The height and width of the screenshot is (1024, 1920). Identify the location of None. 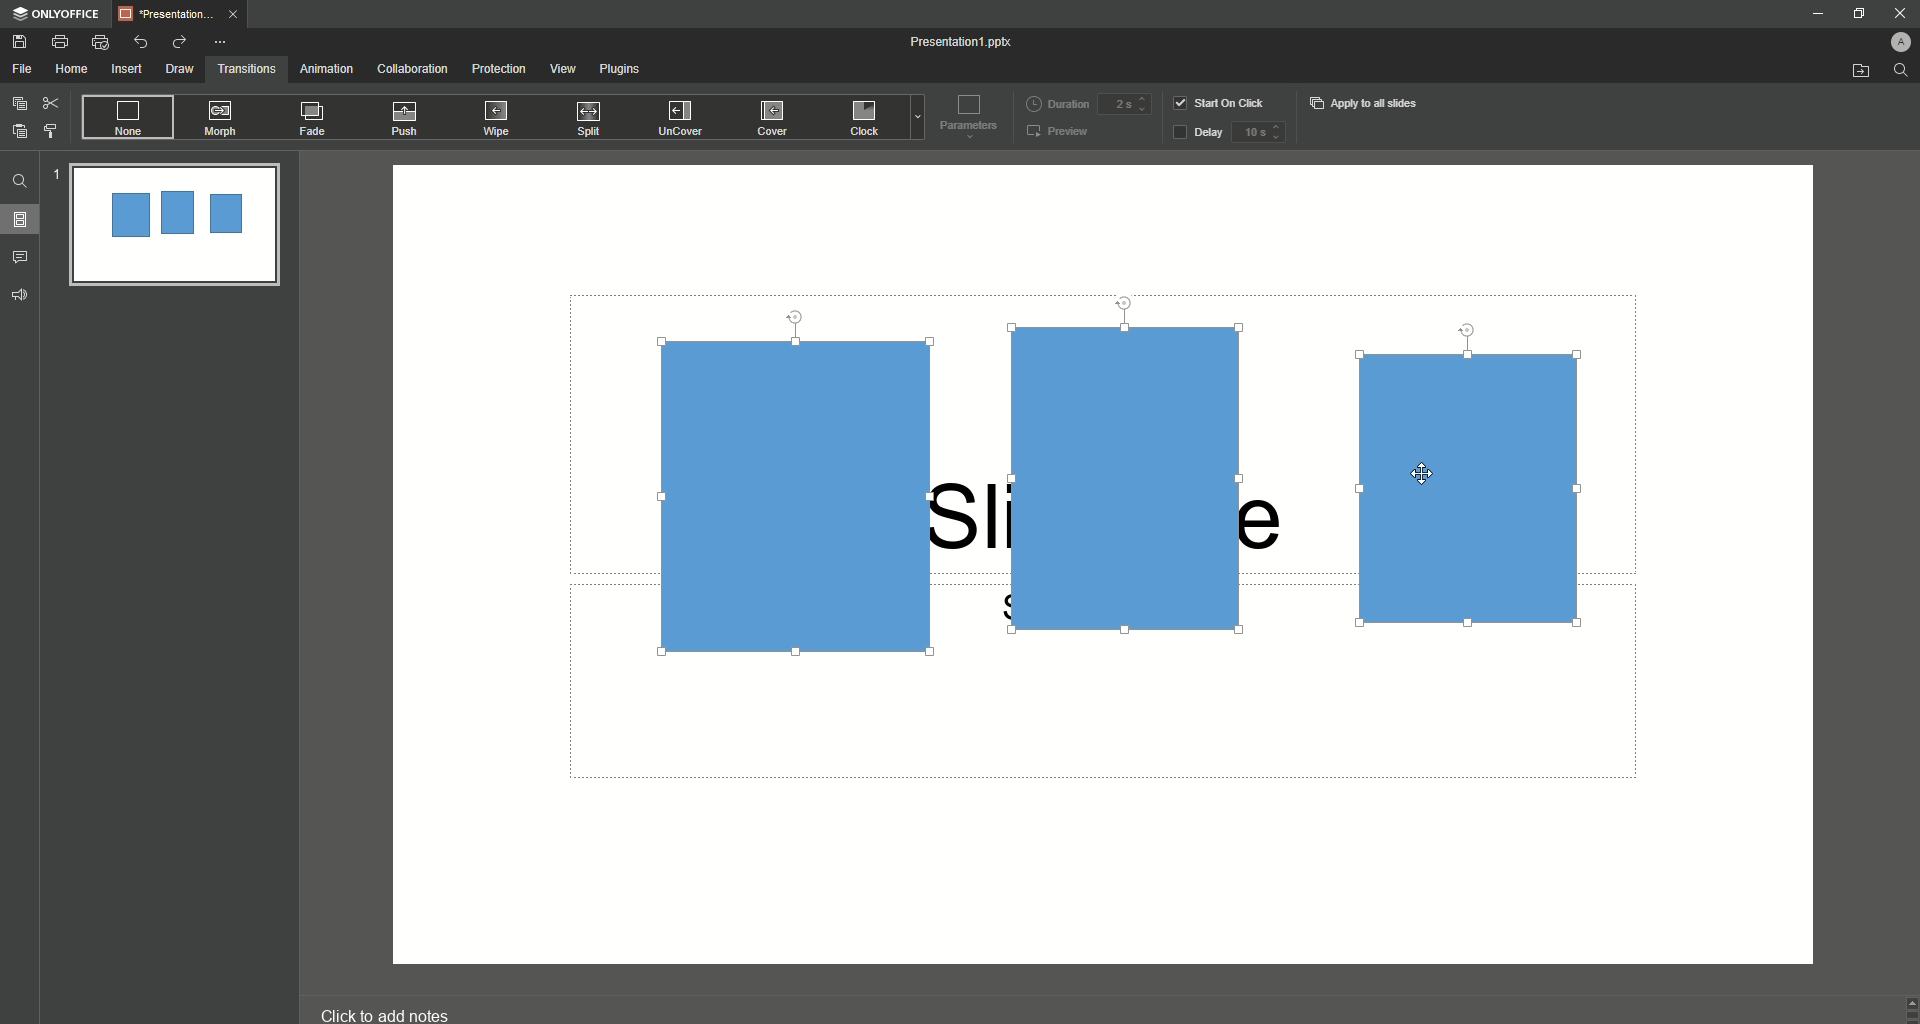
(126, 118).